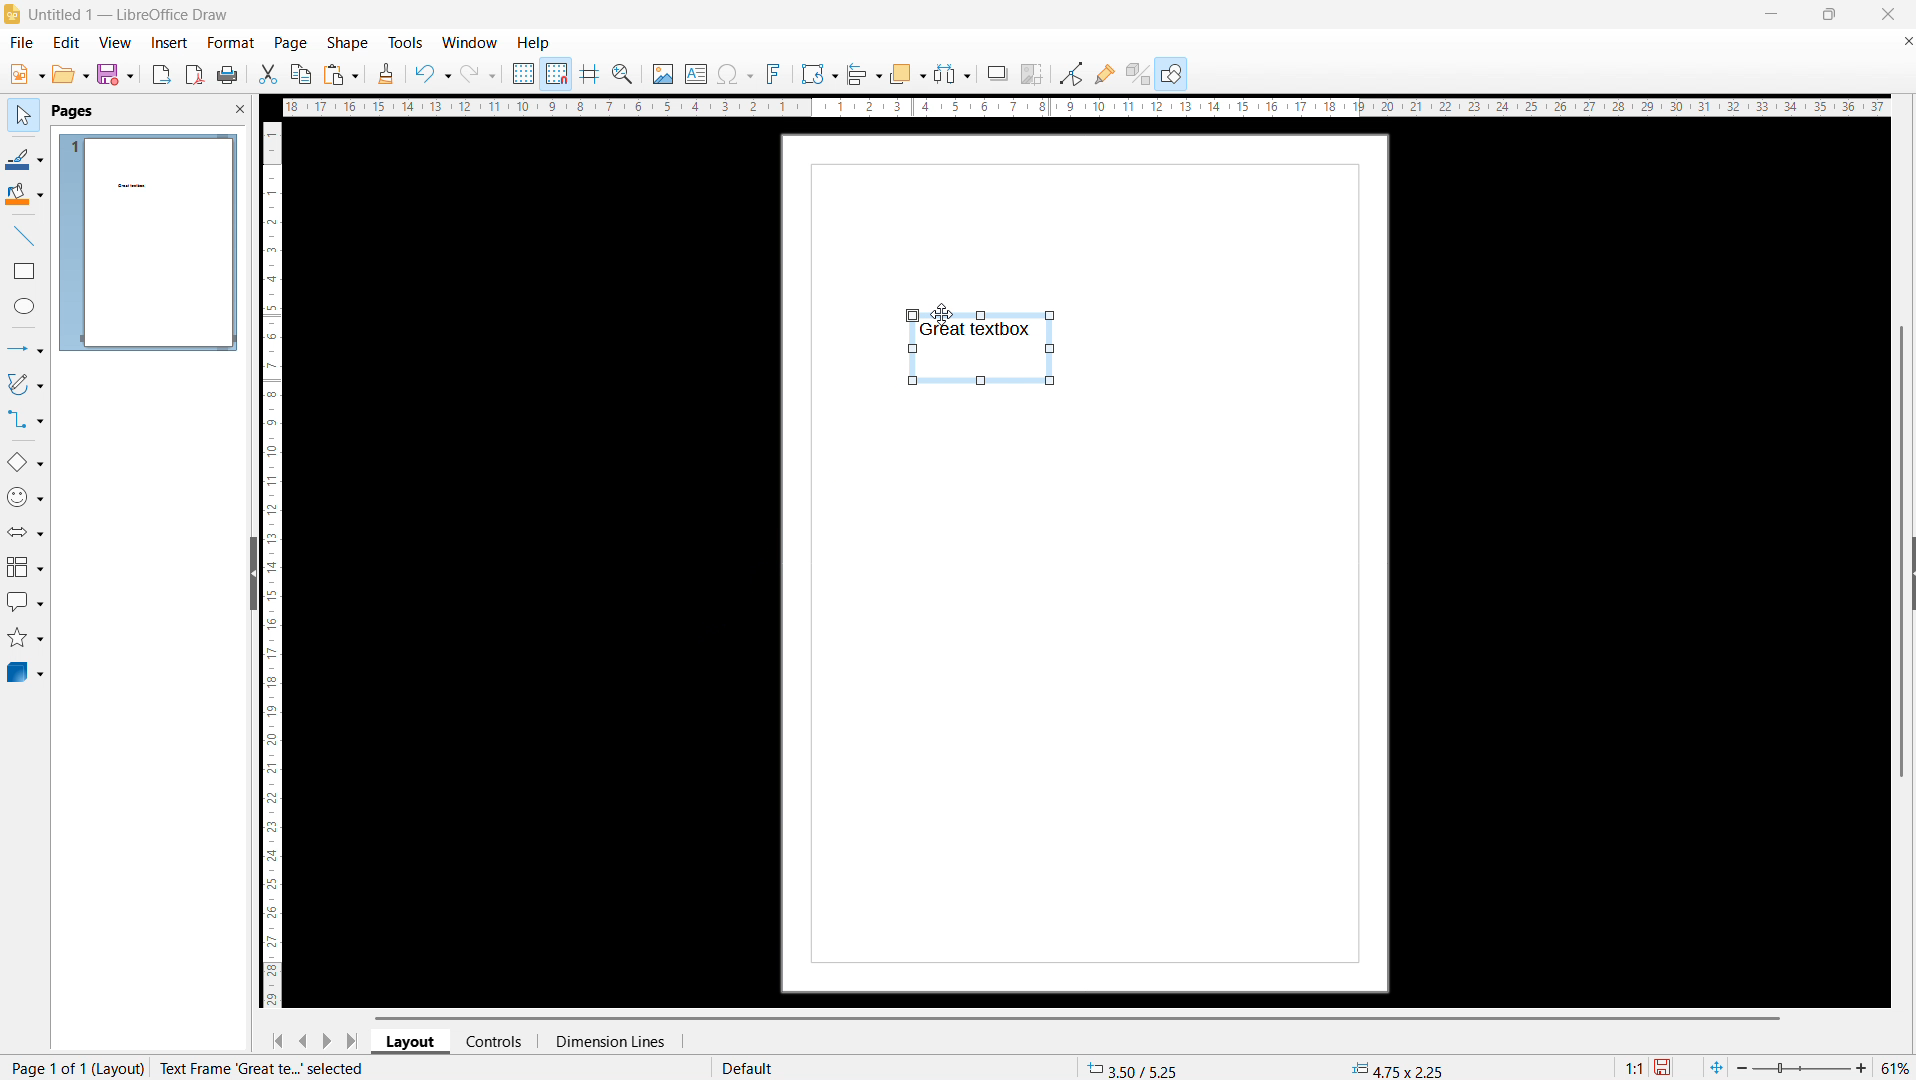 This screenshot has height=1080, width=1916. I want to click on stars and banners, so click(25, 638).